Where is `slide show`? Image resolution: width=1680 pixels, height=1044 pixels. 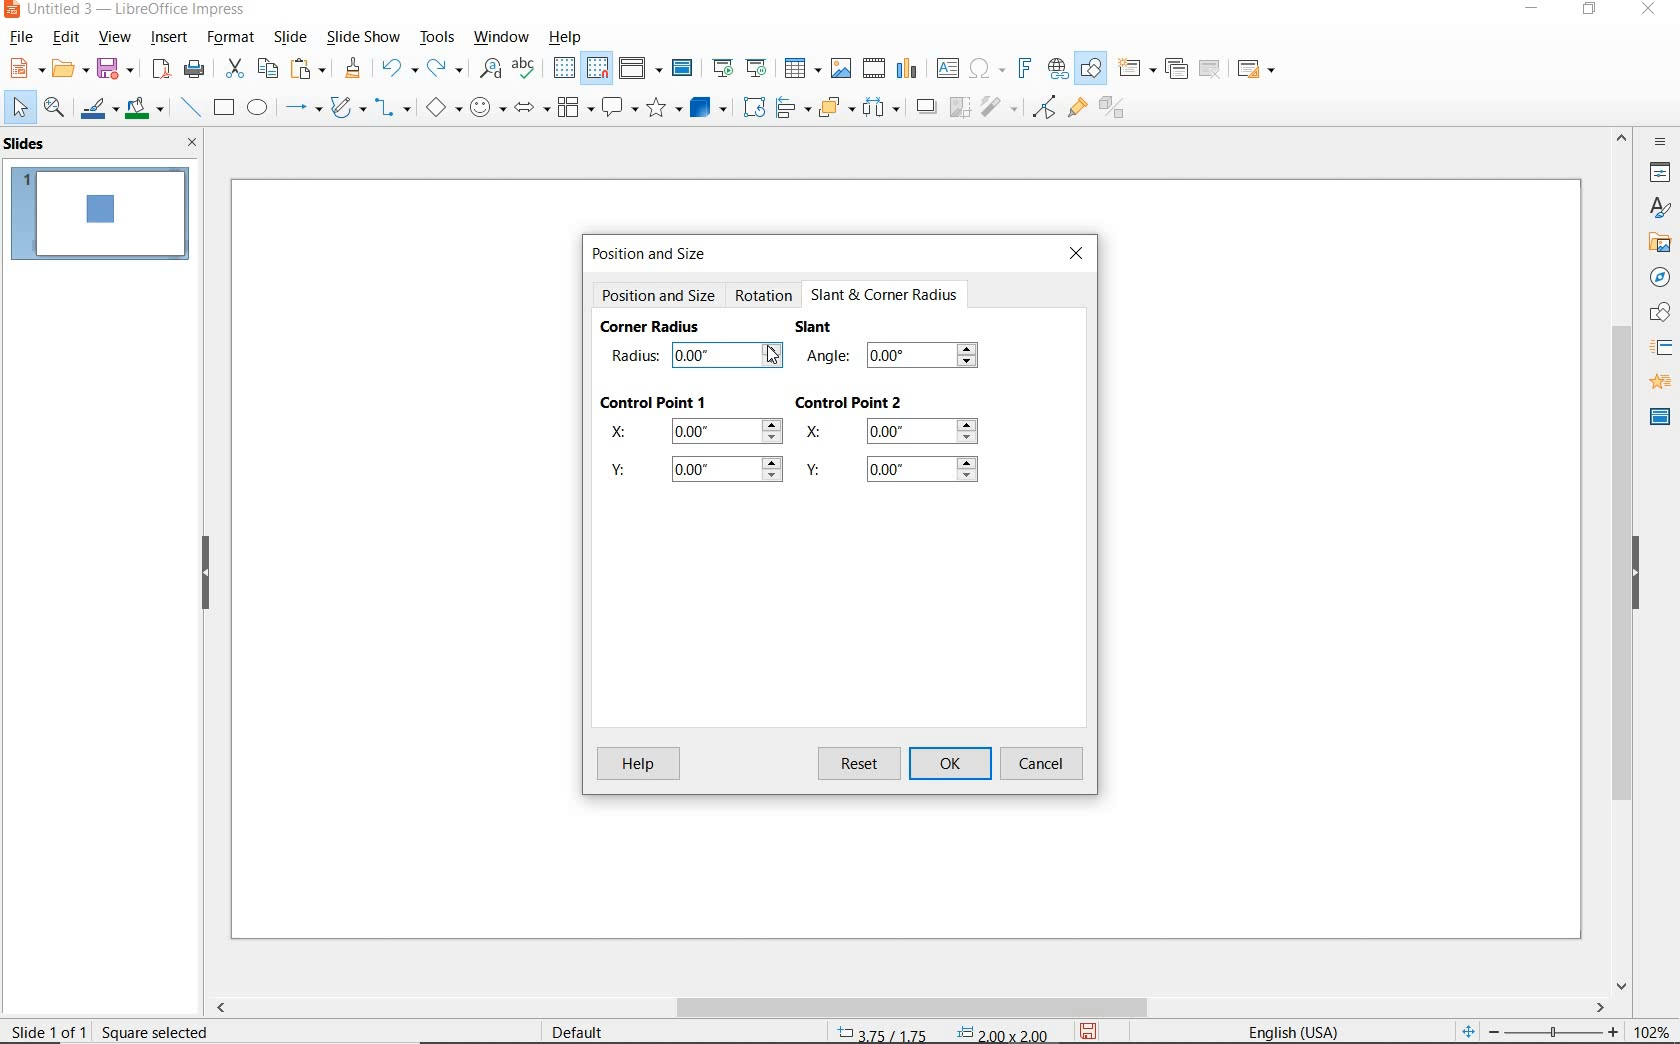
slide show is located at coordinates (364, 38).